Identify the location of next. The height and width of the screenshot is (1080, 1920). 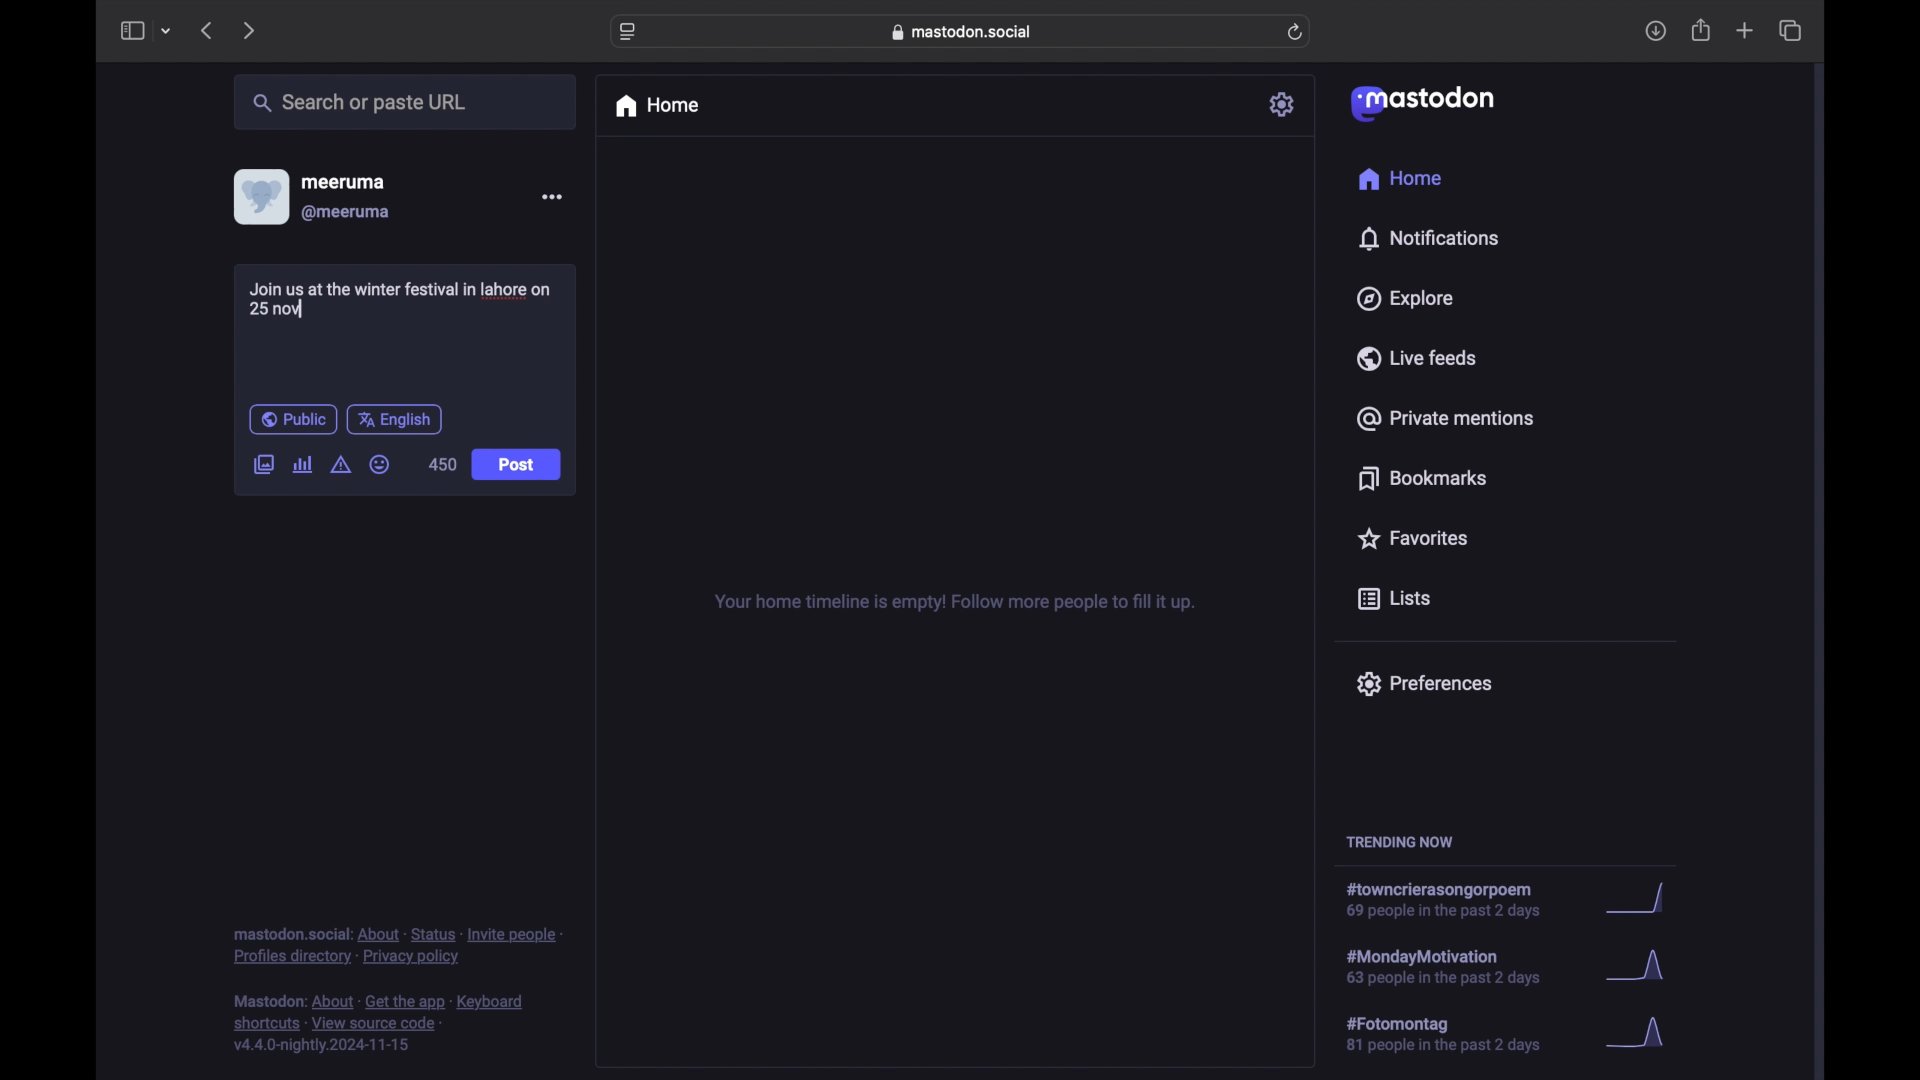
(251, 30).